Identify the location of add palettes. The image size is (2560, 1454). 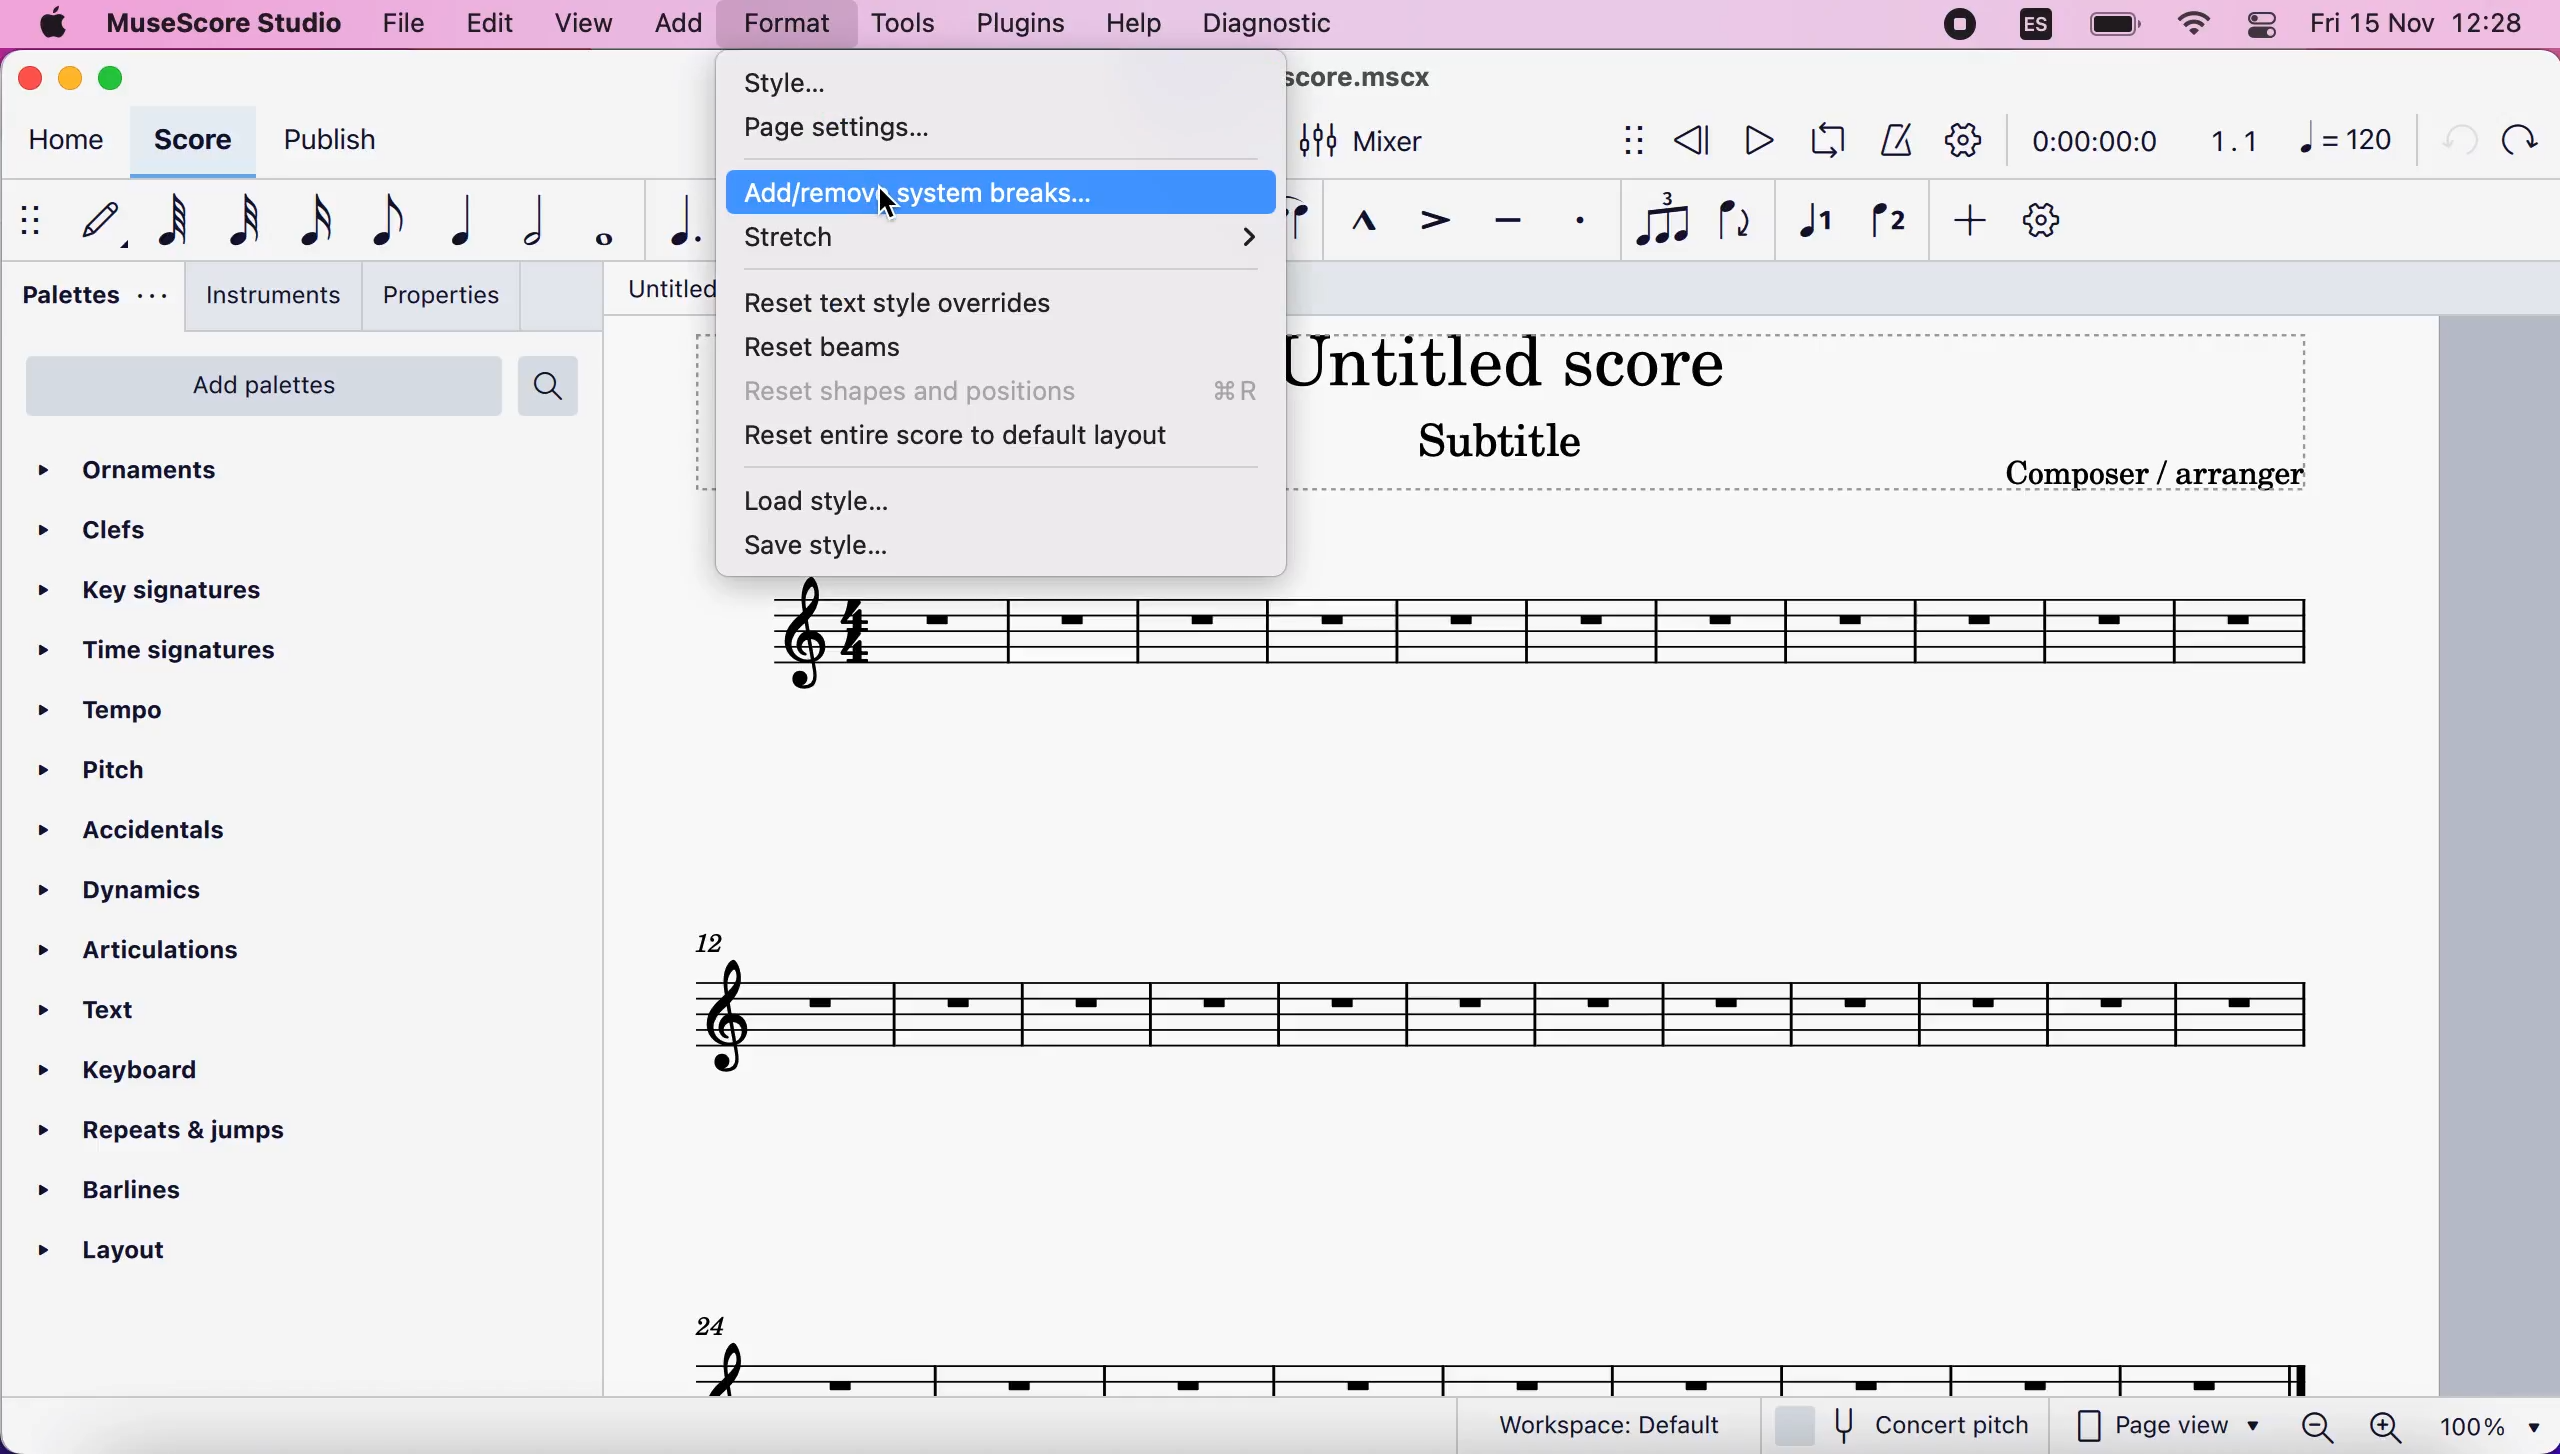
(259, 393).